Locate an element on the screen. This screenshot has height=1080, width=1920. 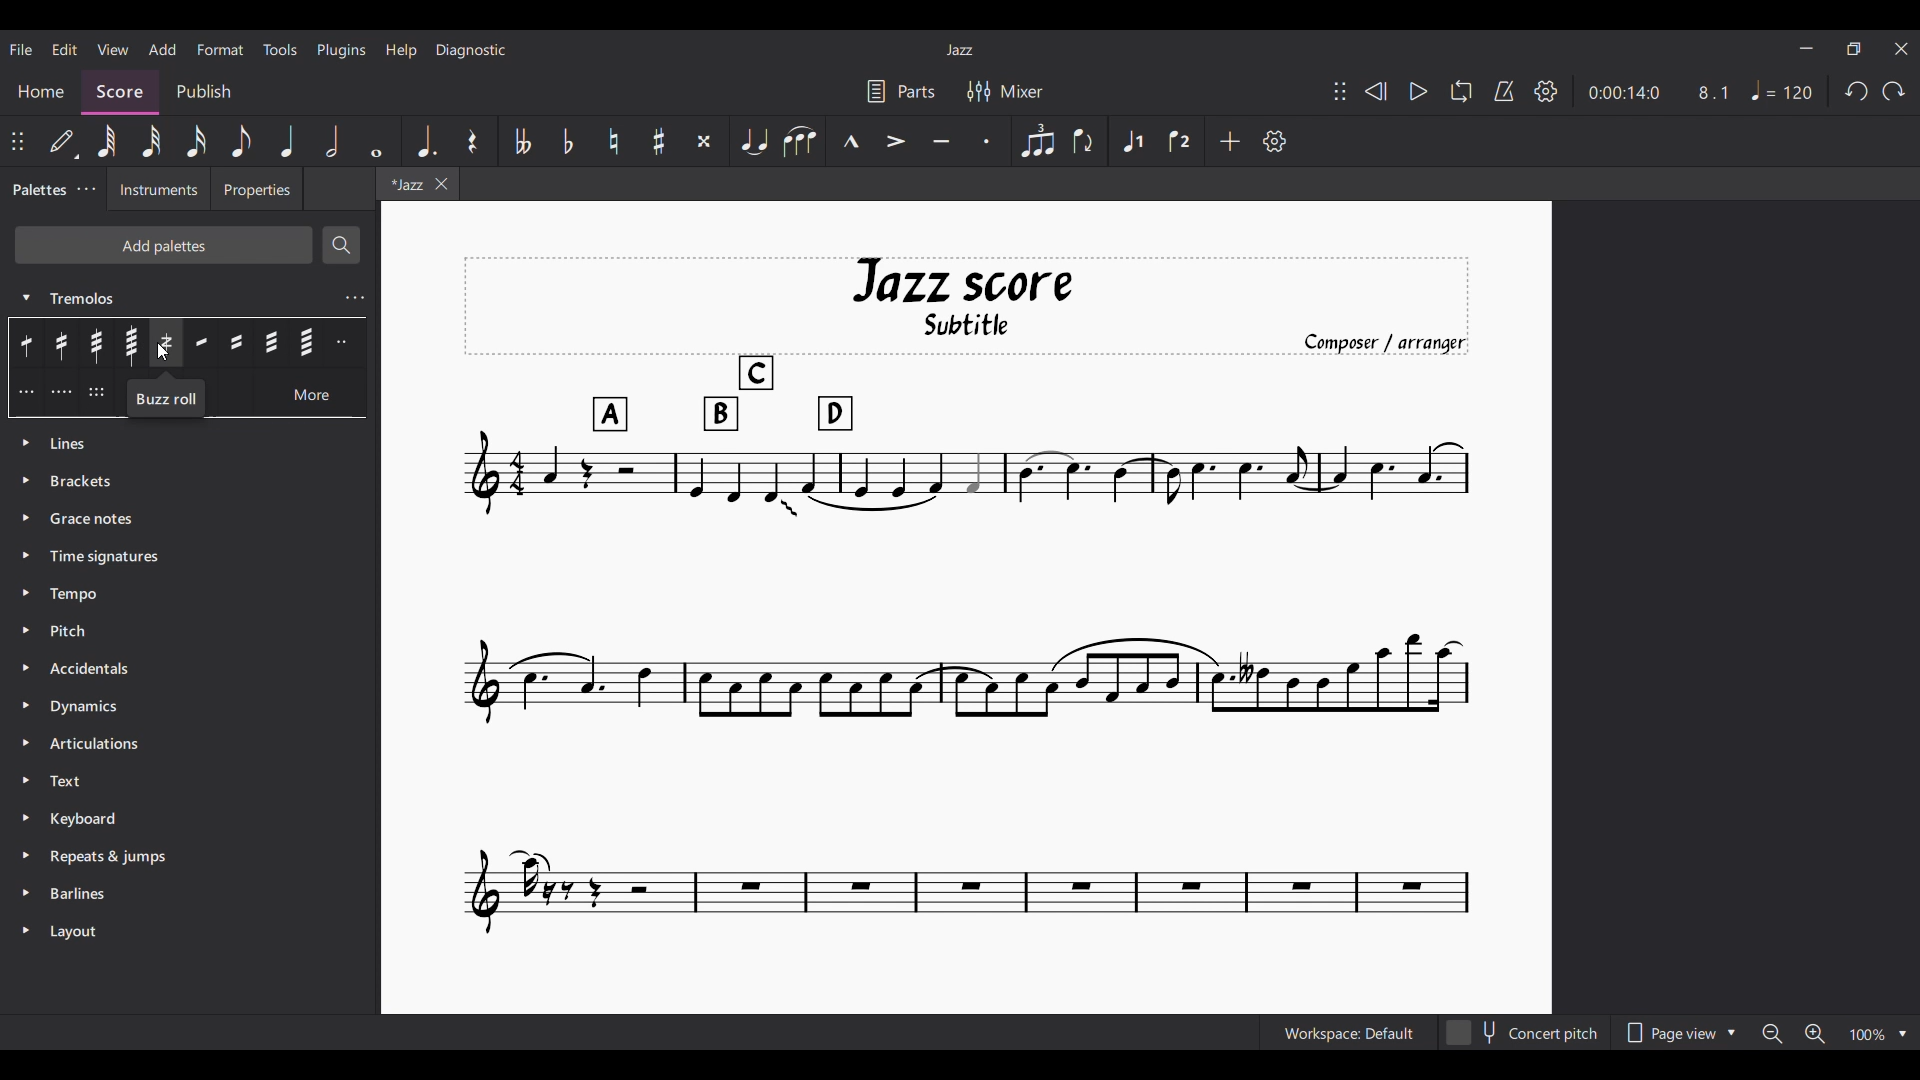
Workspace: Default is located at coordinates (1349, 1033).